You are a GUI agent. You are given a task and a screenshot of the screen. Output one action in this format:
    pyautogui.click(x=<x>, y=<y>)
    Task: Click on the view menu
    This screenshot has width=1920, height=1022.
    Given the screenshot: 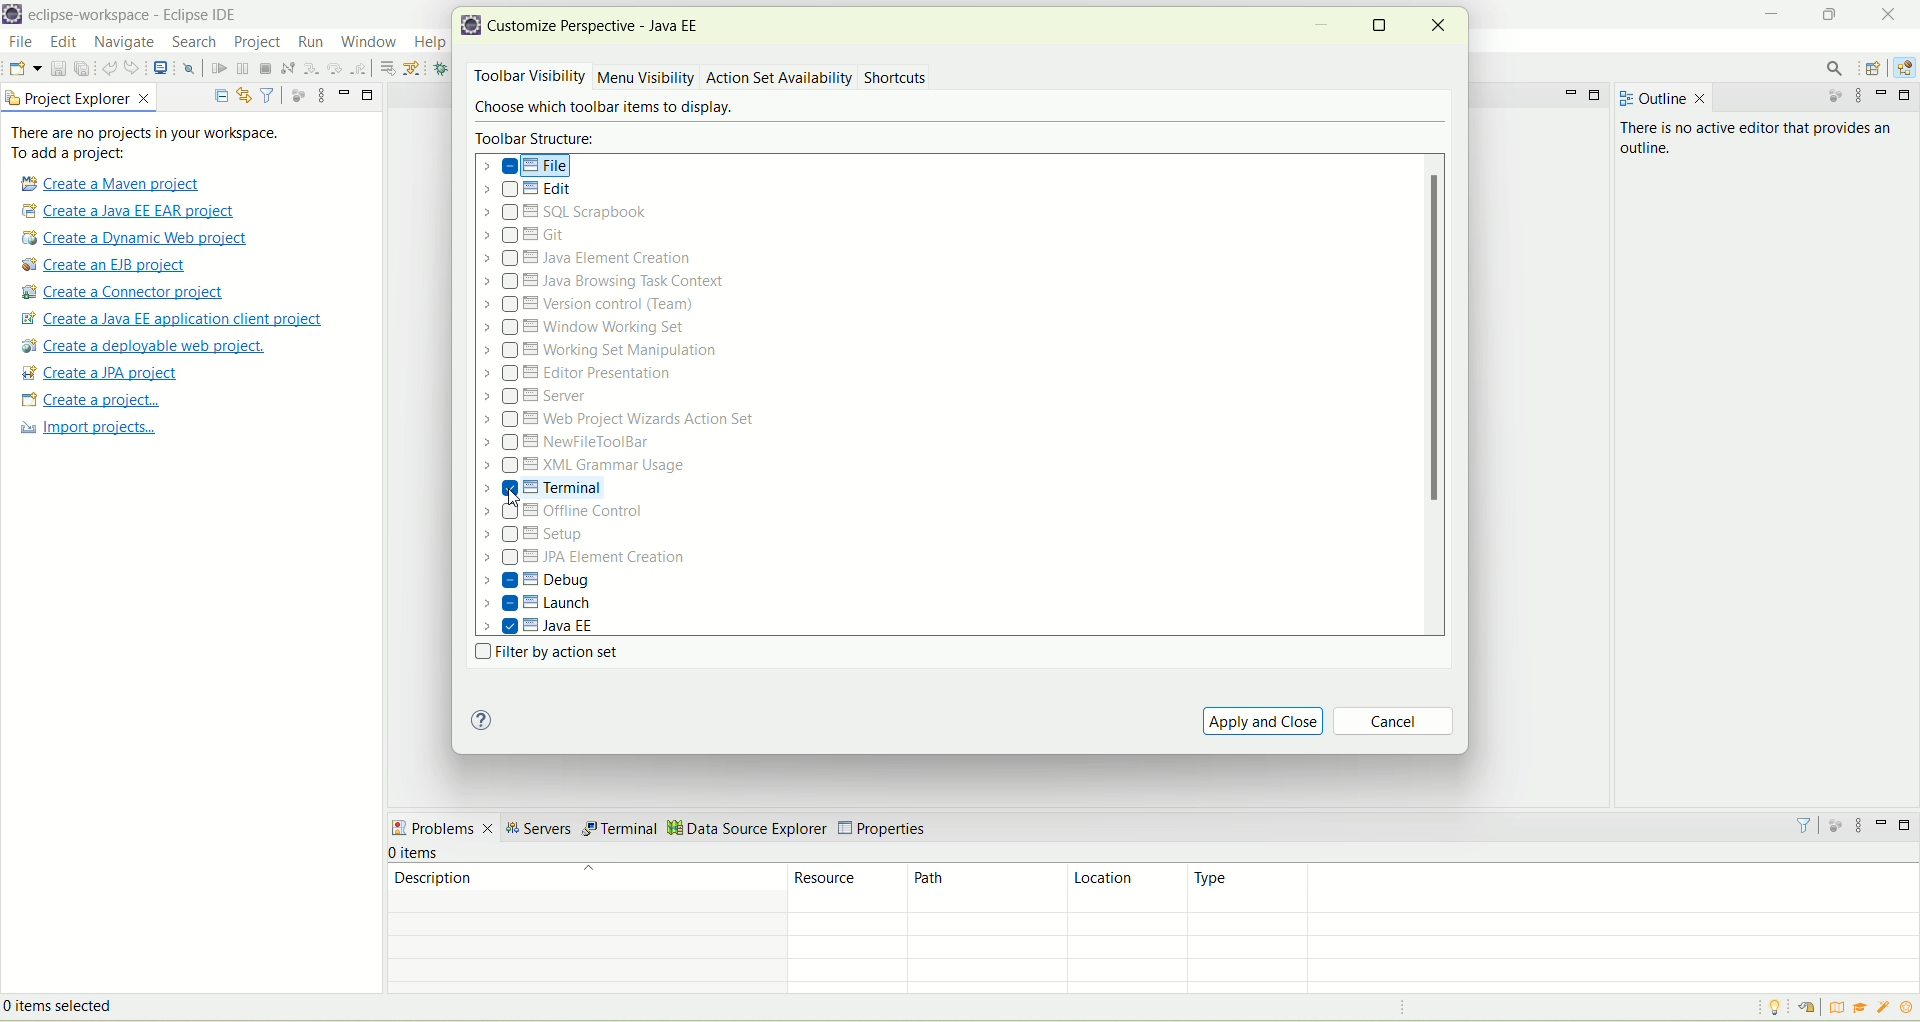 What is the action you would take?
    pyautogui.click(x=1863, y=827)
    